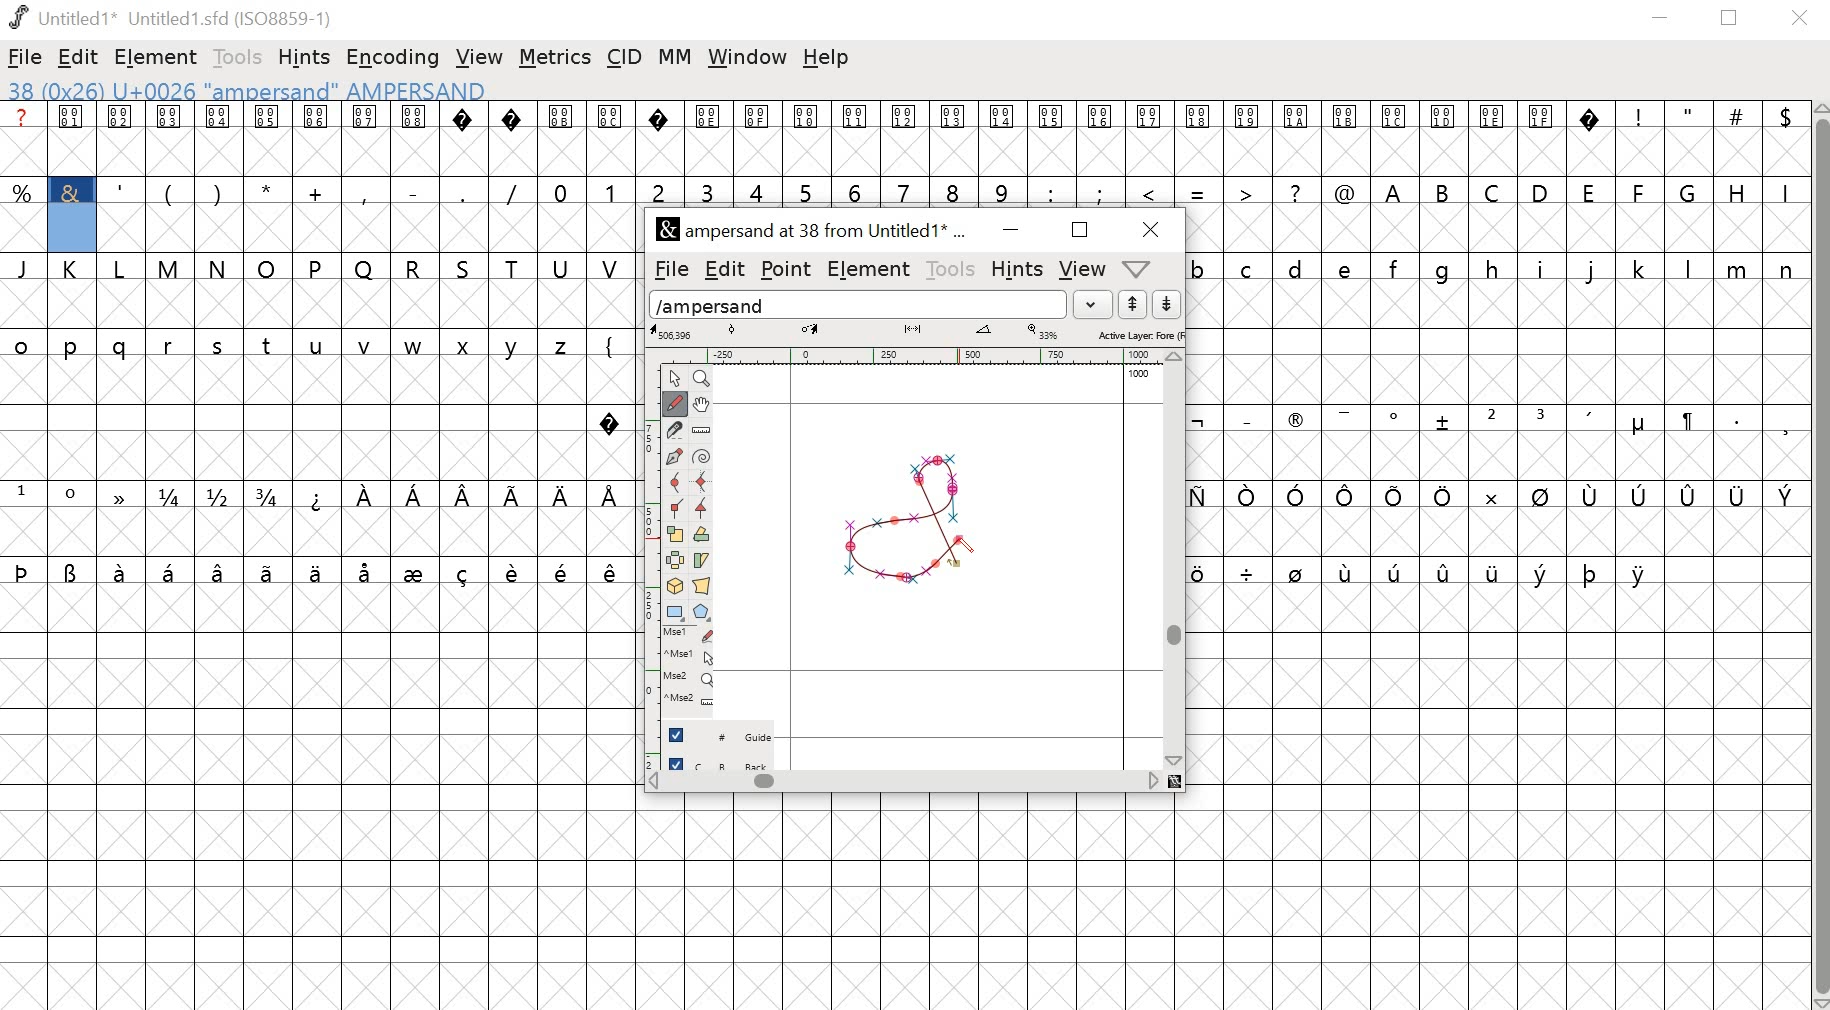 The width and height of the screenshot is (1830, 1010). I want to click on 0004, so click(218, 139).